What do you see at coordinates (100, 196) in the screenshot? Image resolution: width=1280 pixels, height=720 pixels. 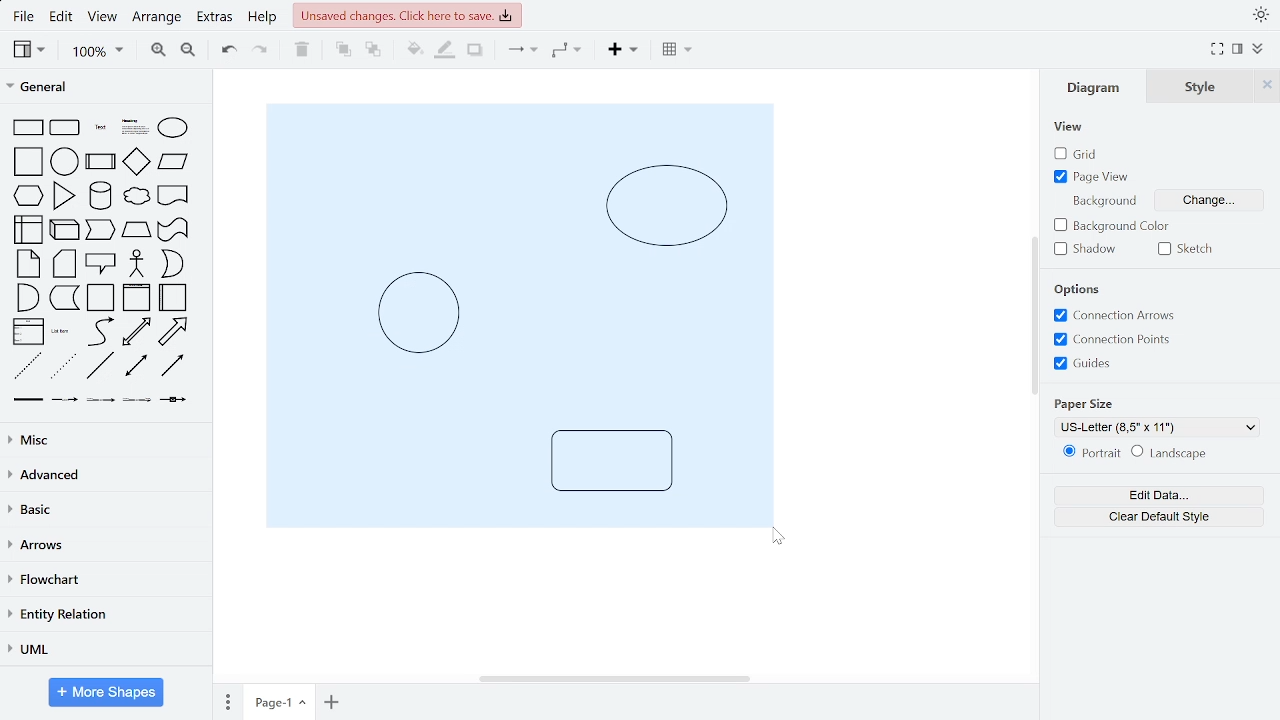 I see `cylinder` at bounding box center [100, 196].